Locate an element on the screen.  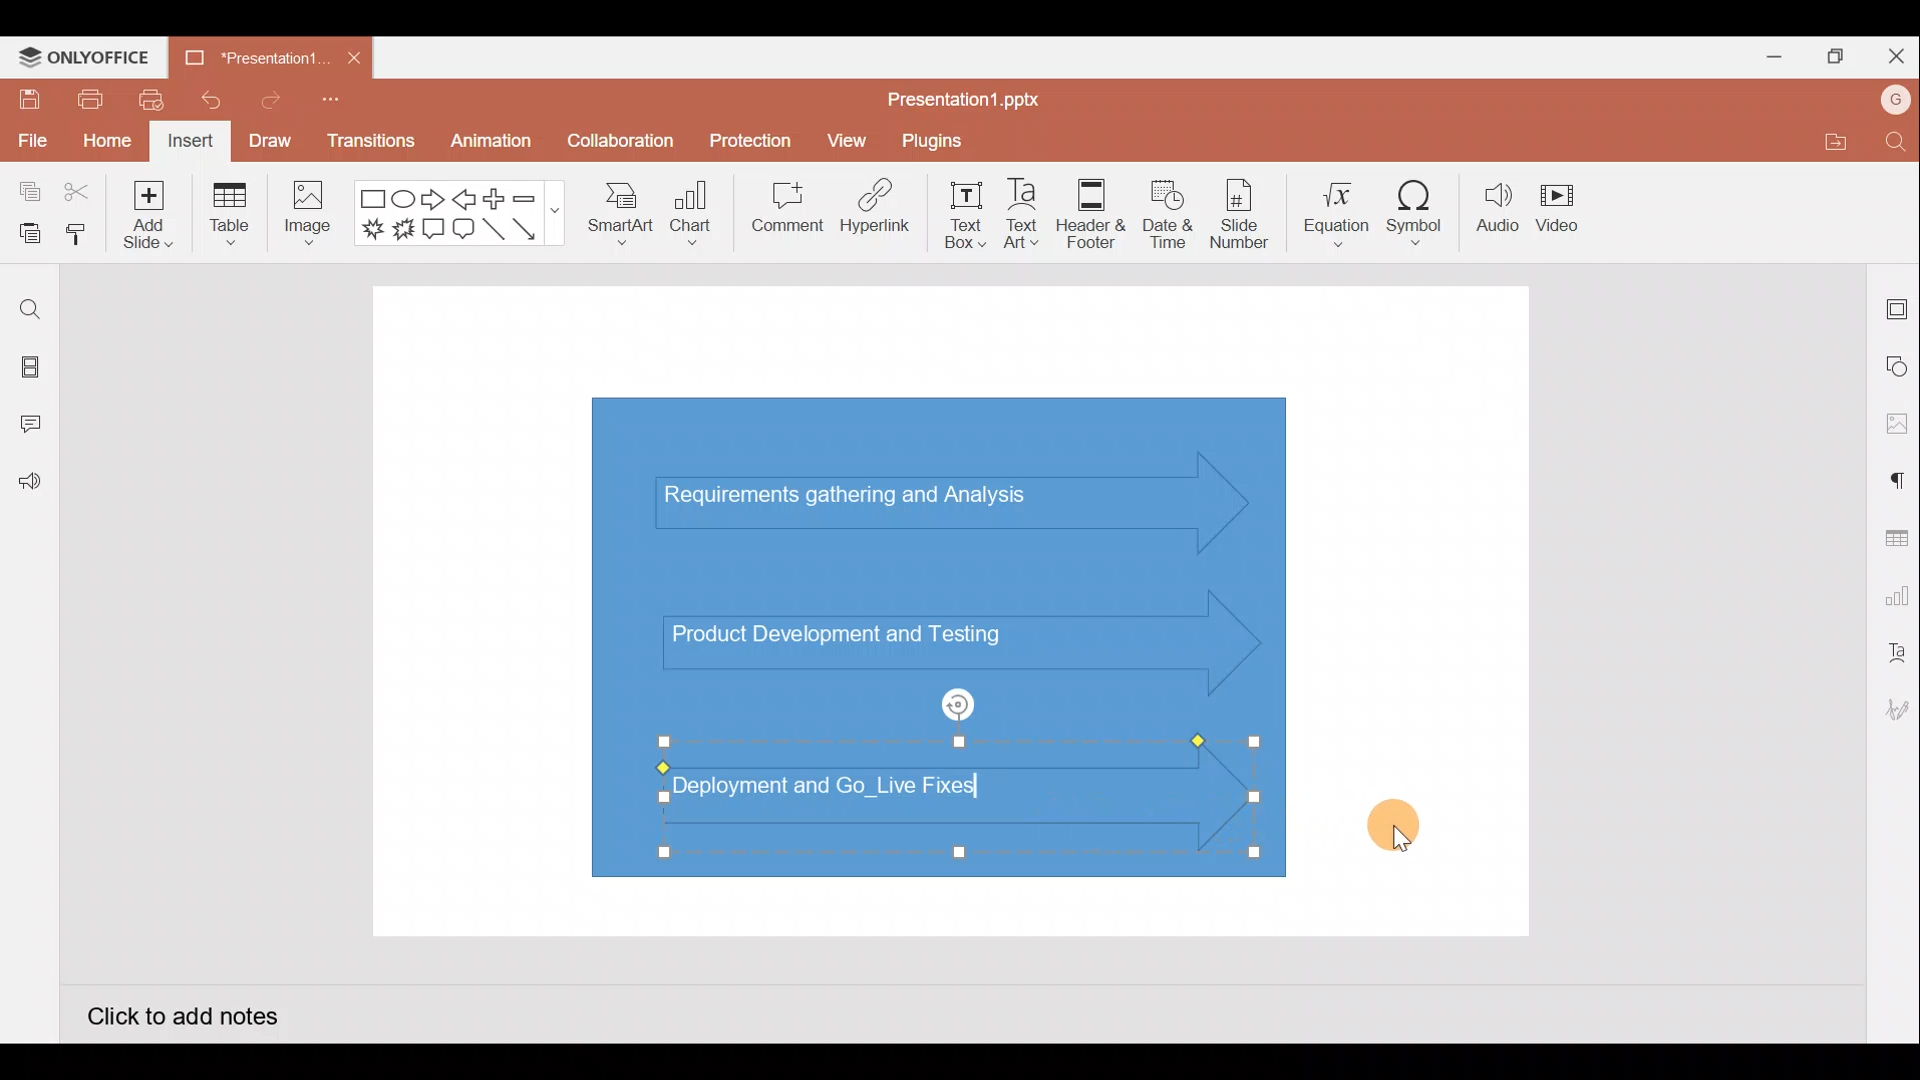
Rectangle is located at coordinates (374, 200).